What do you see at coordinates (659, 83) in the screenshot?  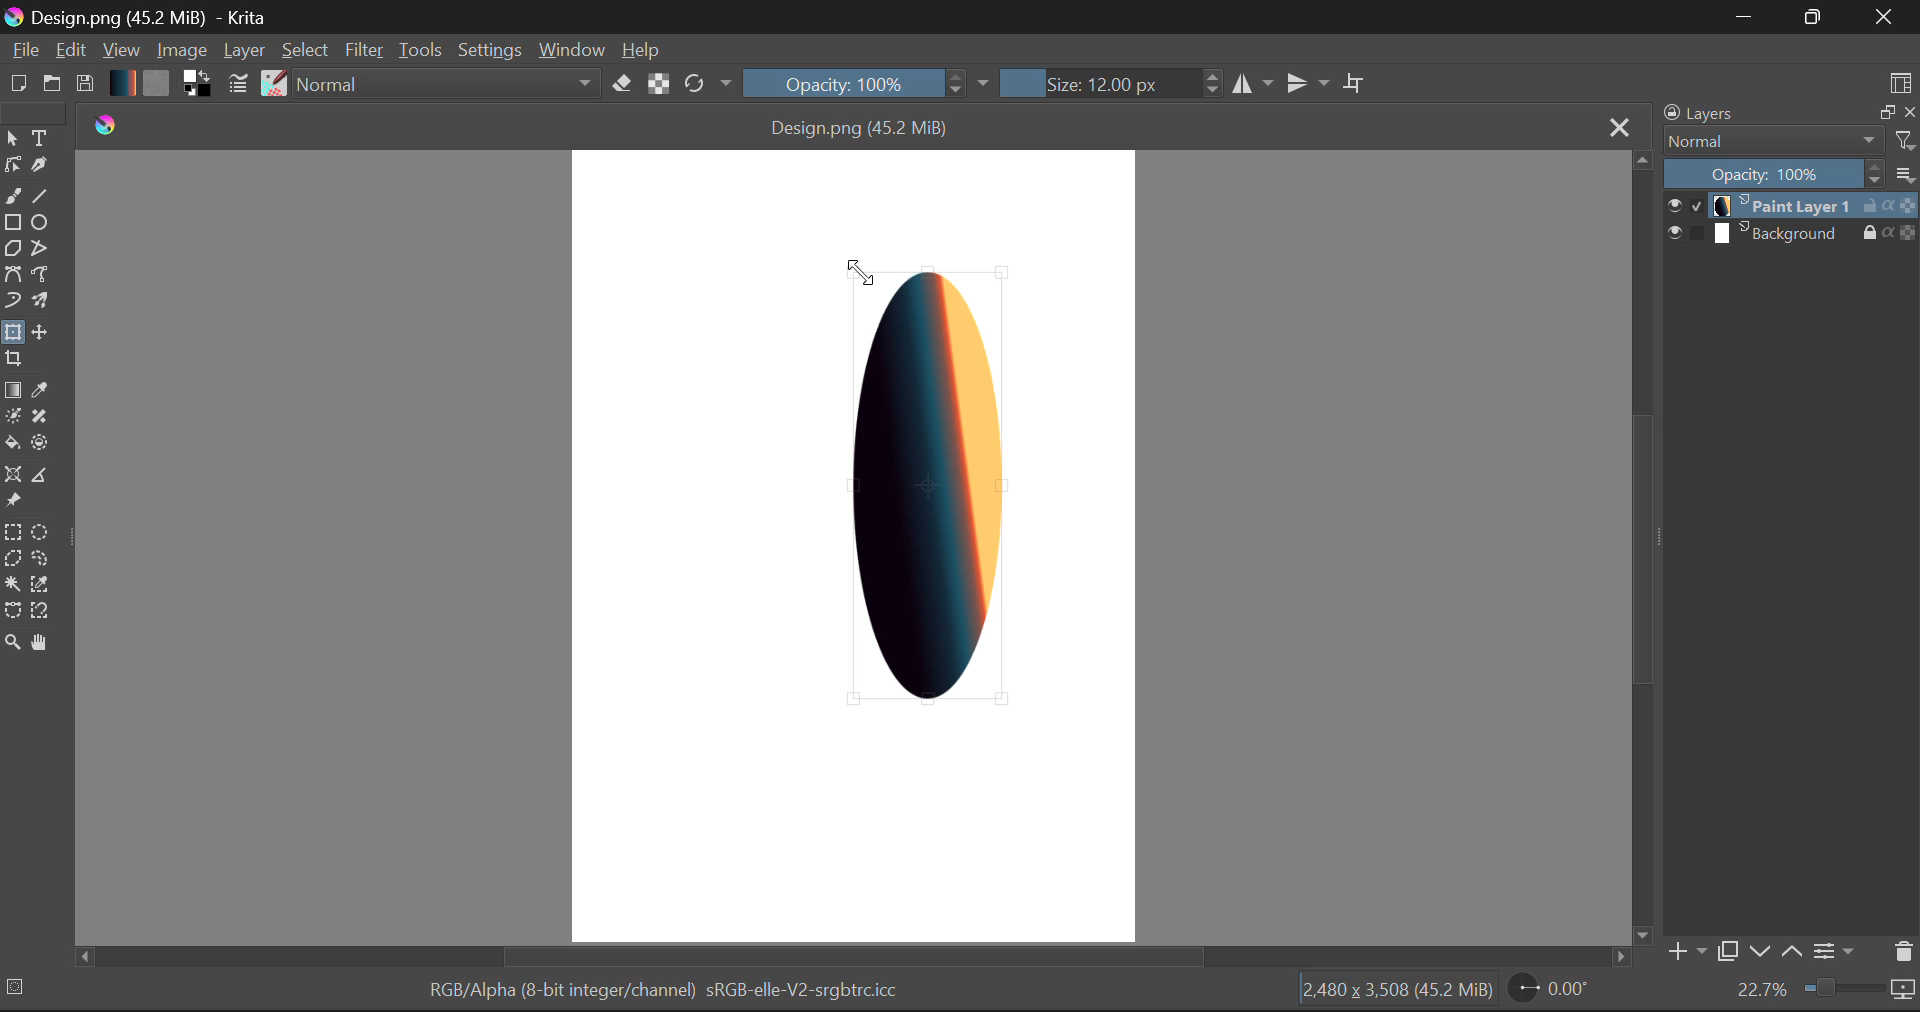 I see `Lock Alpha` at bounding box center [659, 83].